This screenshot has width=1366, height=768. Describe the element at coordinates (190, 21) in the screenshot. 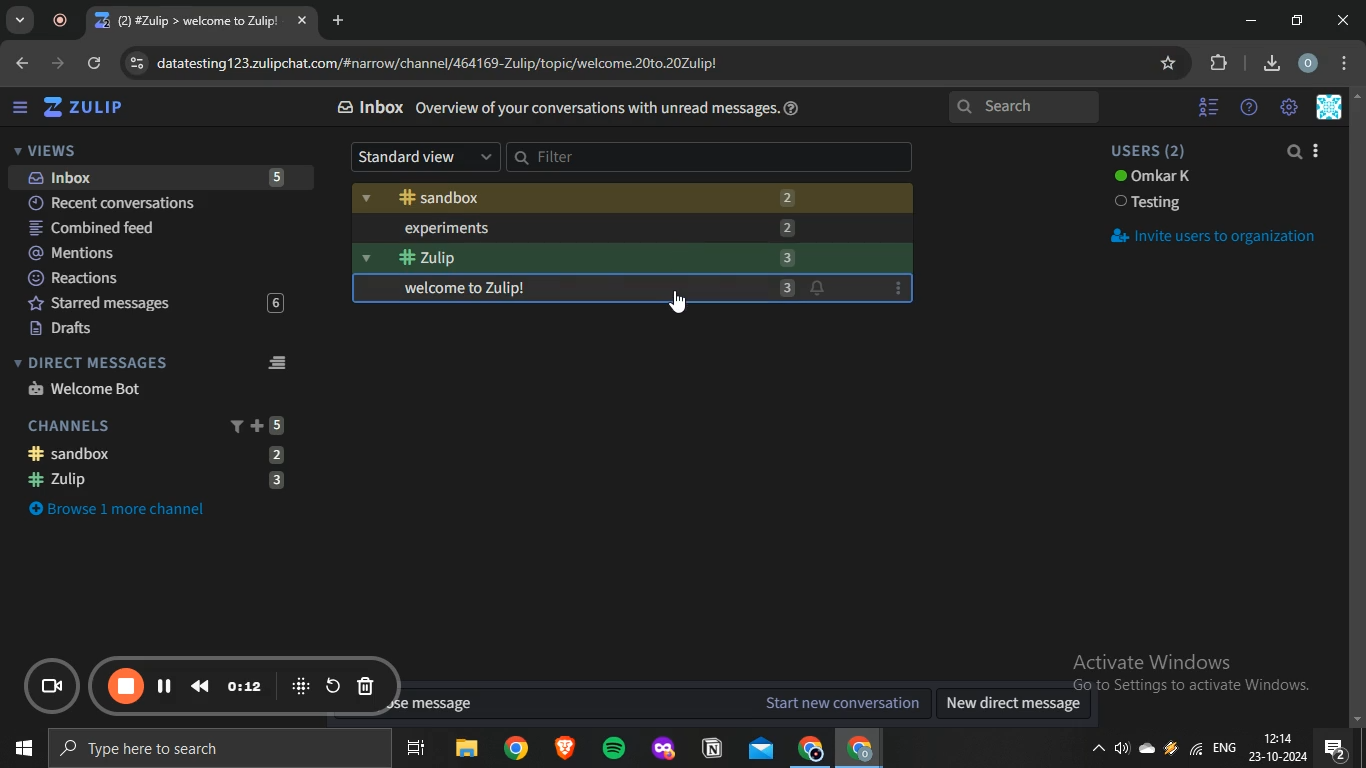

I see `tab` at that location.